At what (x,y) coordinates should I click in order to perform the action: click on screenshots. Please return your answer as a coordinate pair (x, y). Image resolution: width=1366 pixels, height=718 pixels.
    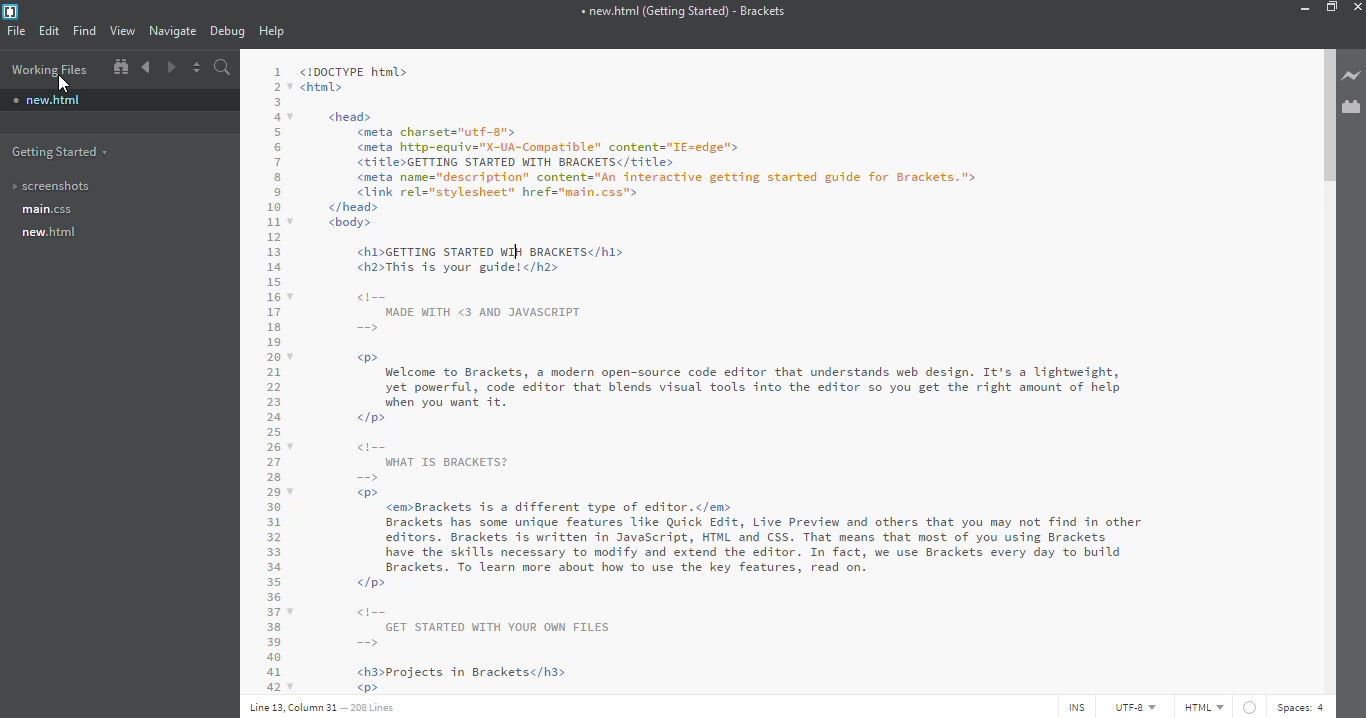
    Looking at the image, I should click on (53, 185).